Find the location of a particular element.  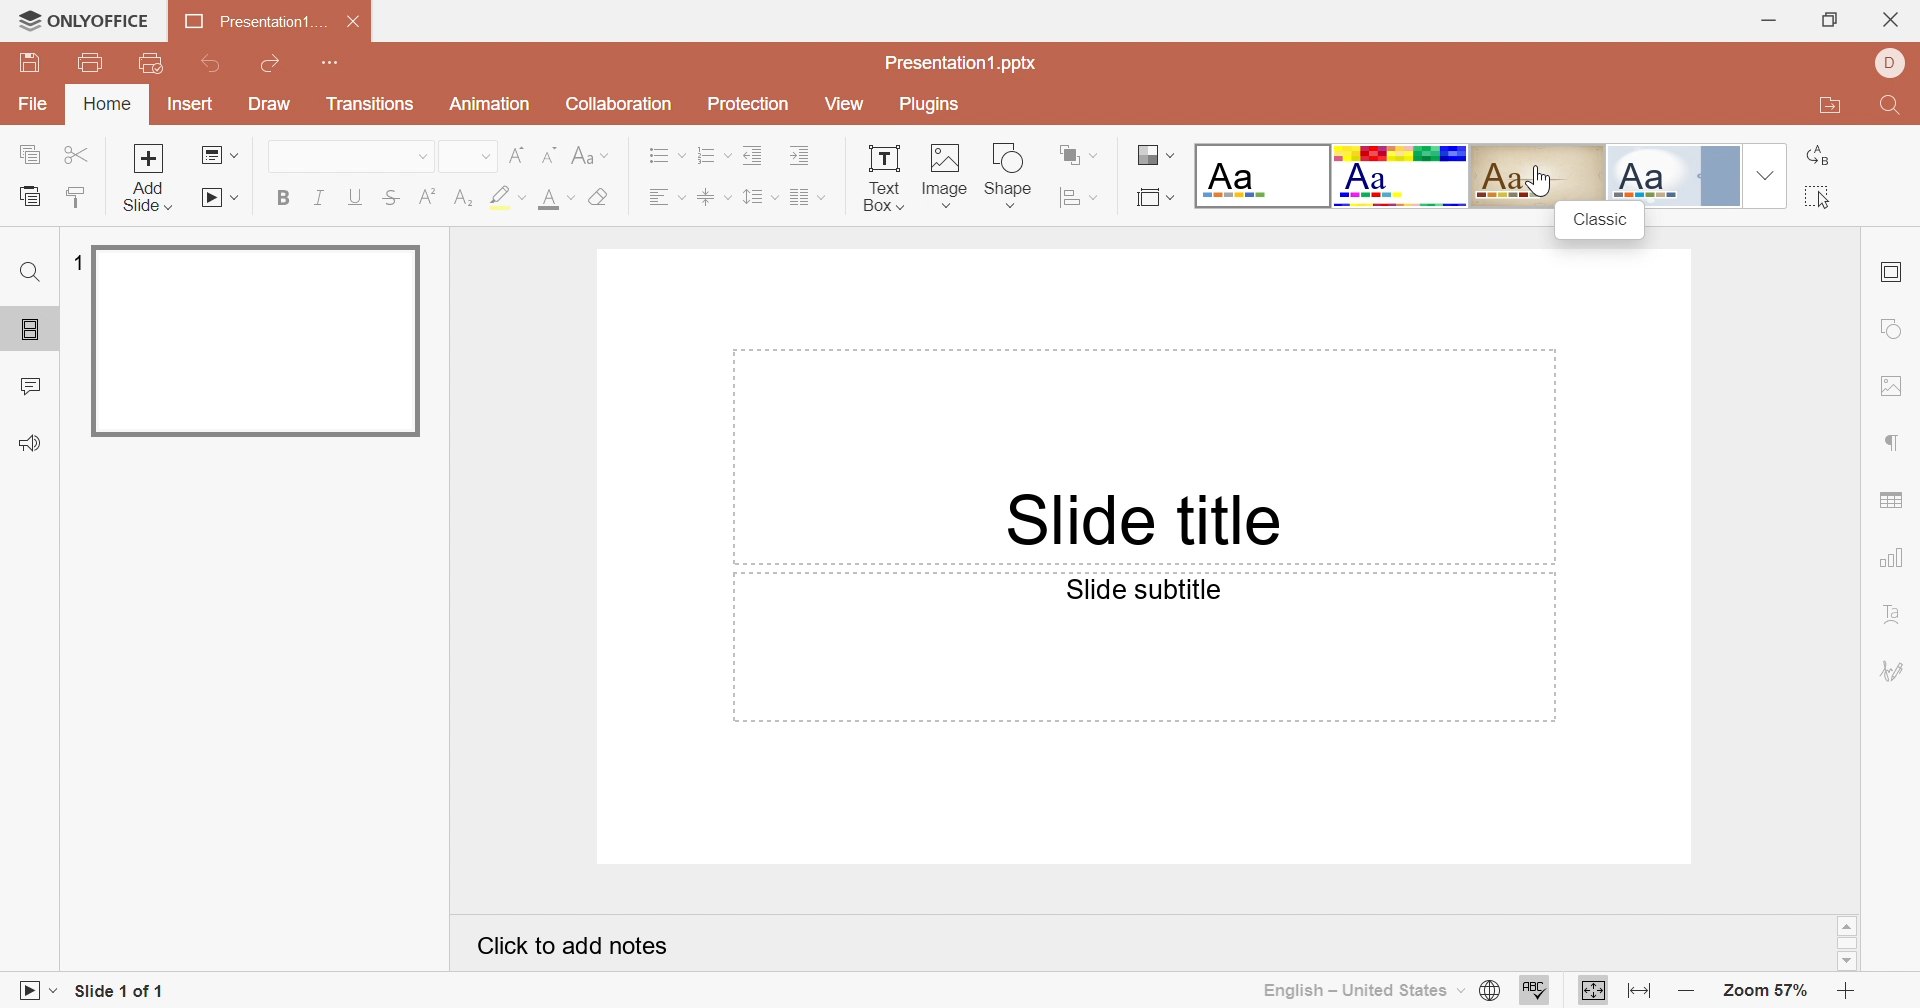

Close is located at coordinates (1893, 18).